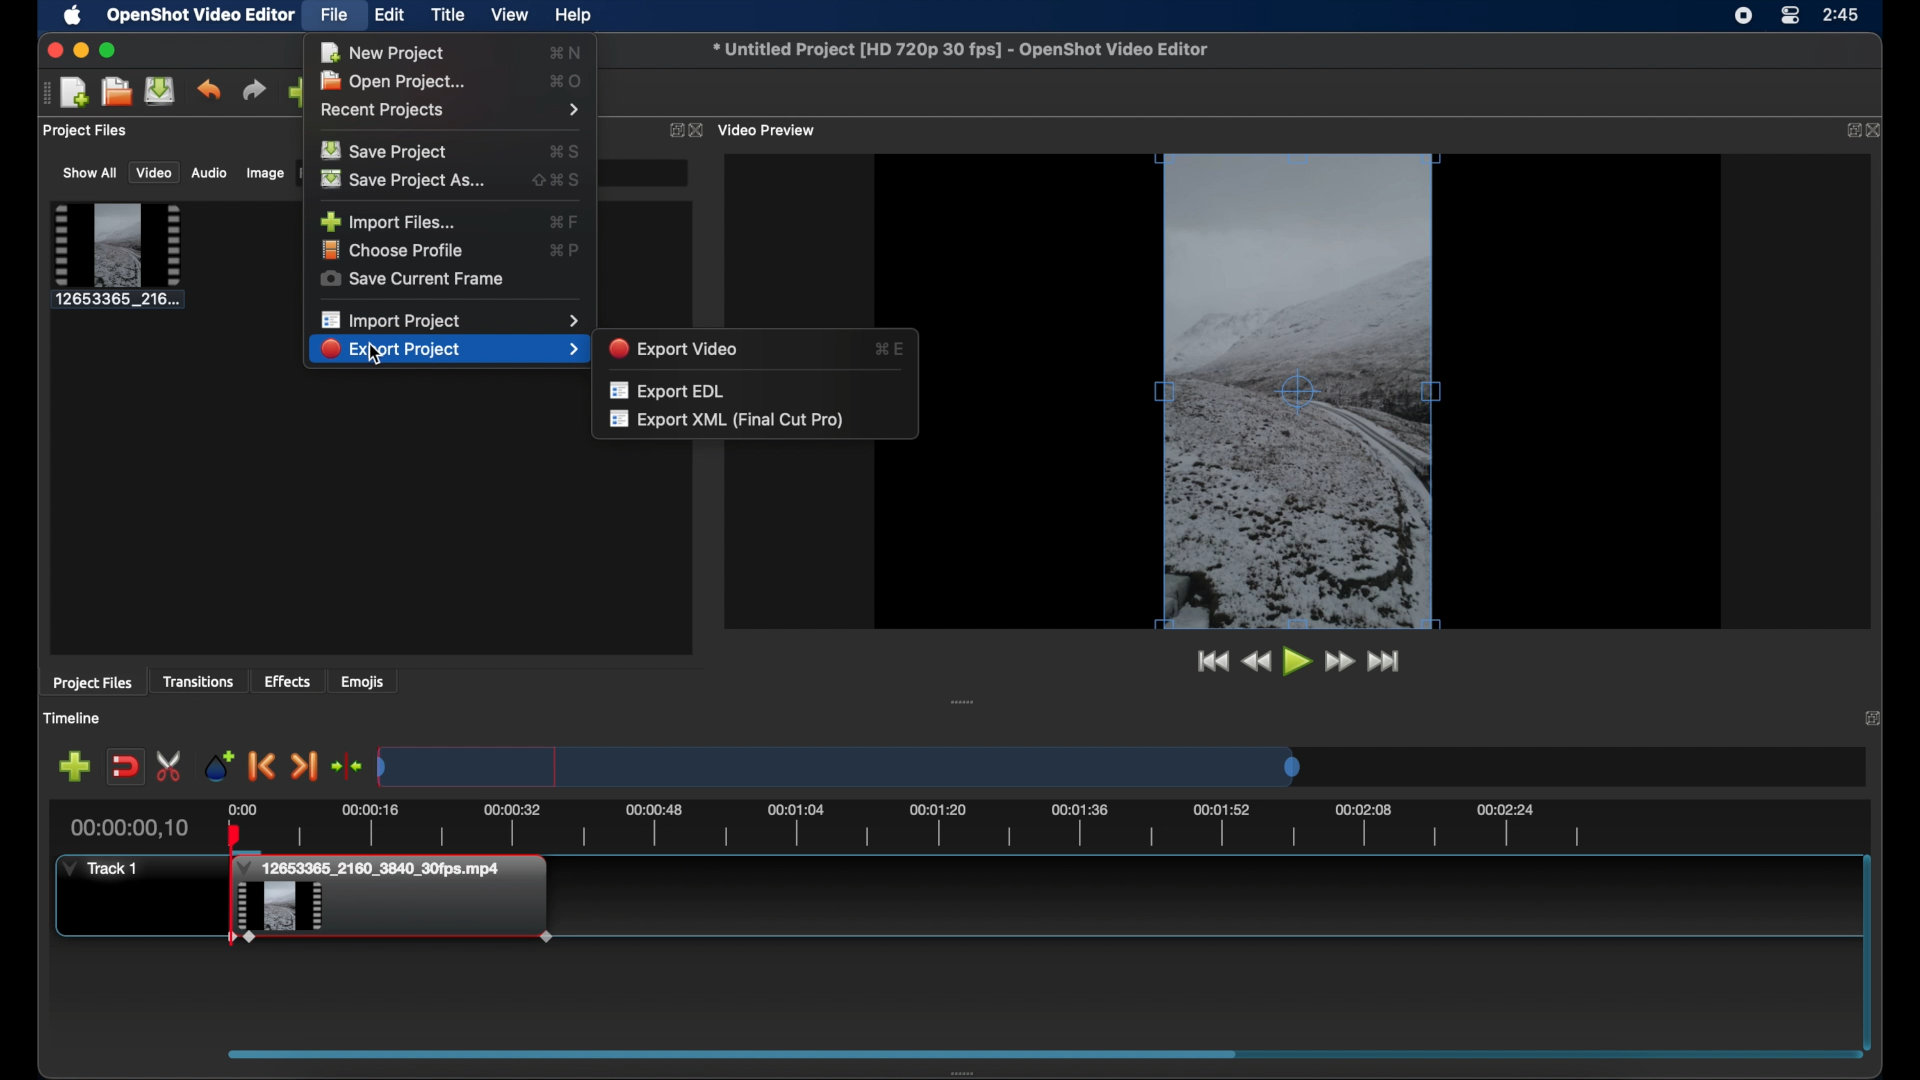 The image size is (1920, 1080). What do you see at coordinates (87, 132) in the screenshot?
I see `project files` at bounding box center [87, 132].